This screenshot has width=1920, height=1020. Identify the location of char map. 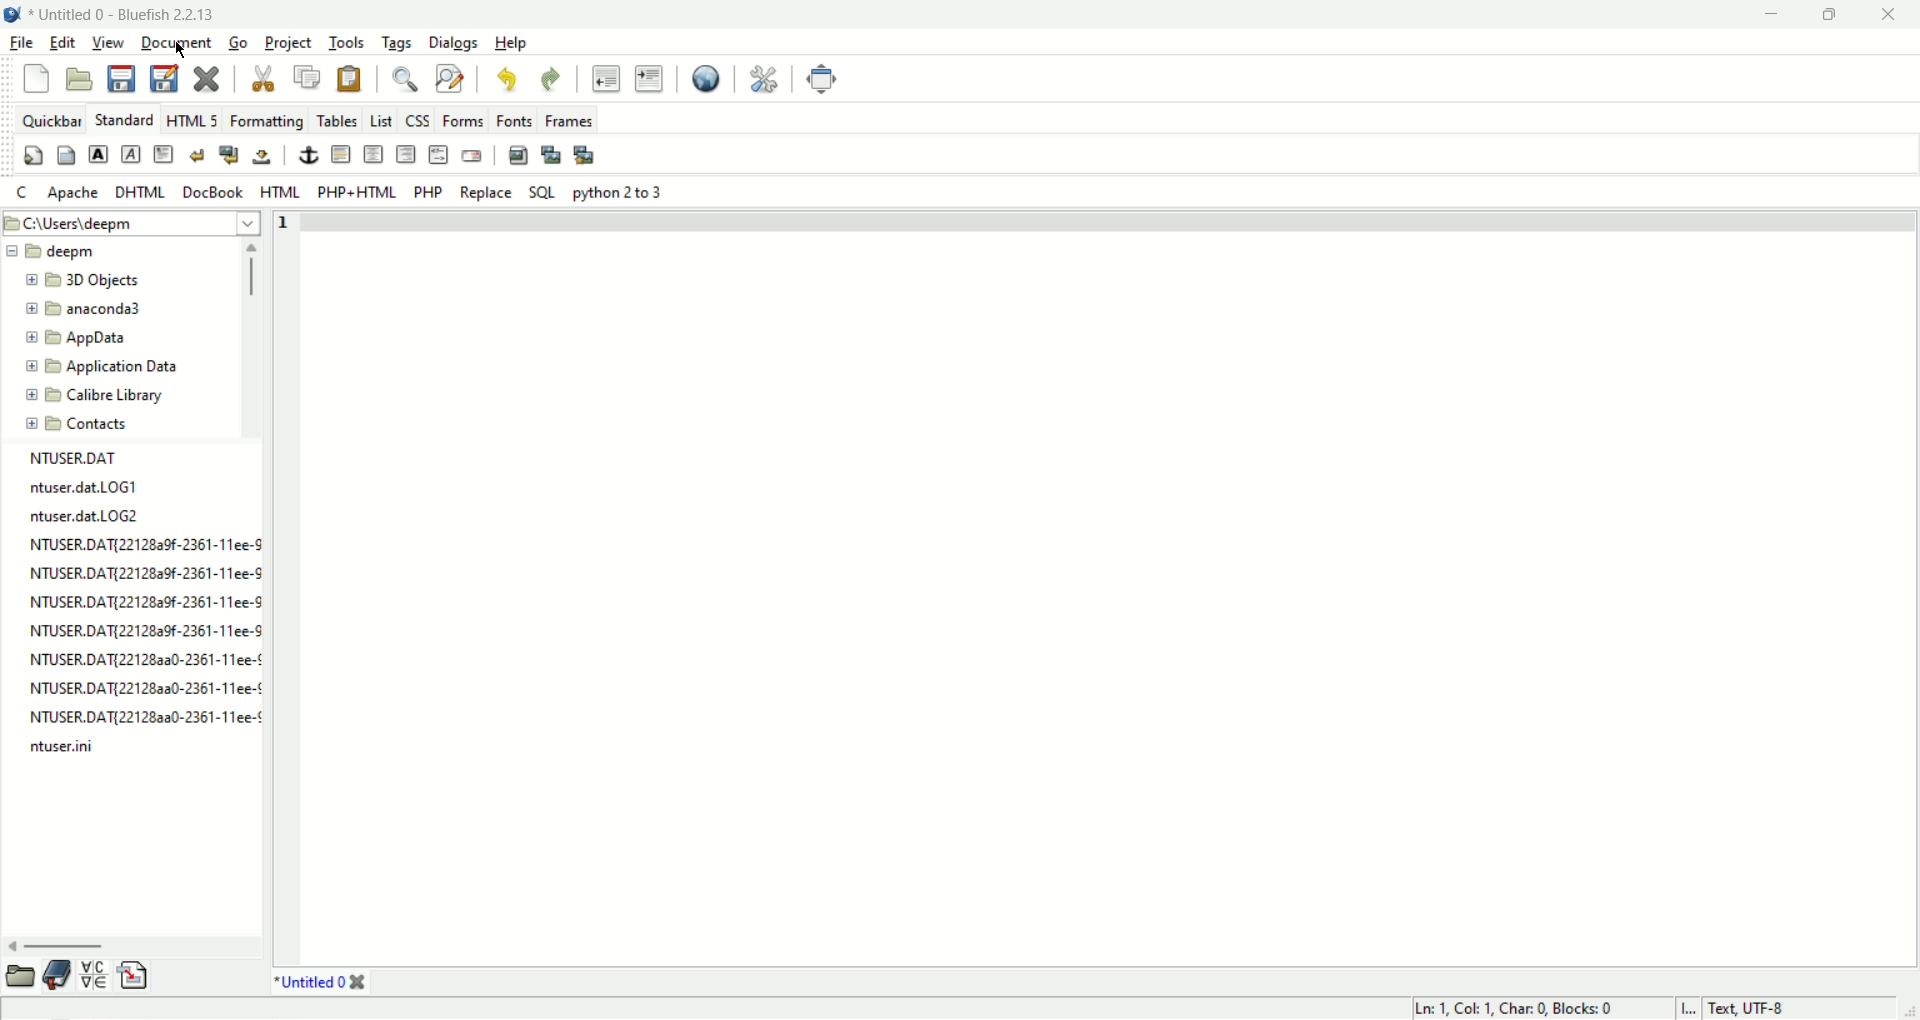
(97, 977).